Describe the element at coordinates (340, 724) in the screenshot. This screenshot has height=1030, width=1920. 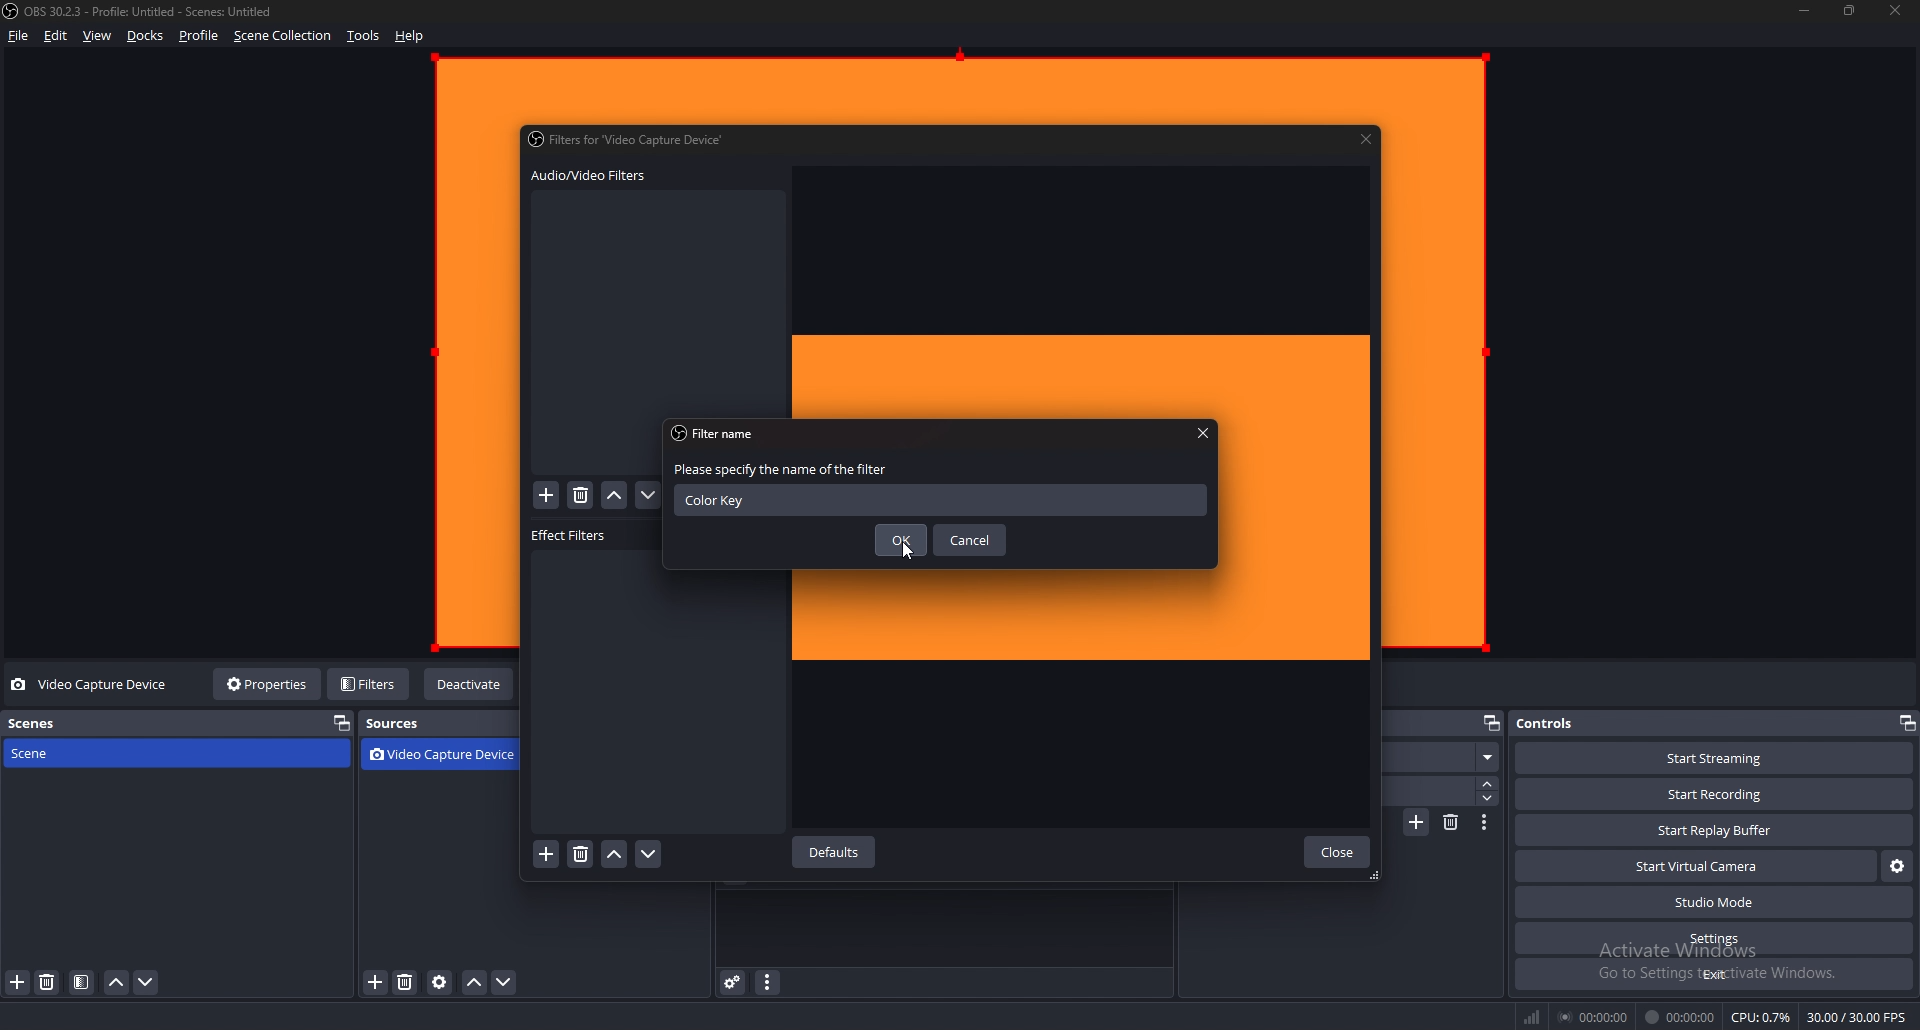
I see `pop out` at that location.